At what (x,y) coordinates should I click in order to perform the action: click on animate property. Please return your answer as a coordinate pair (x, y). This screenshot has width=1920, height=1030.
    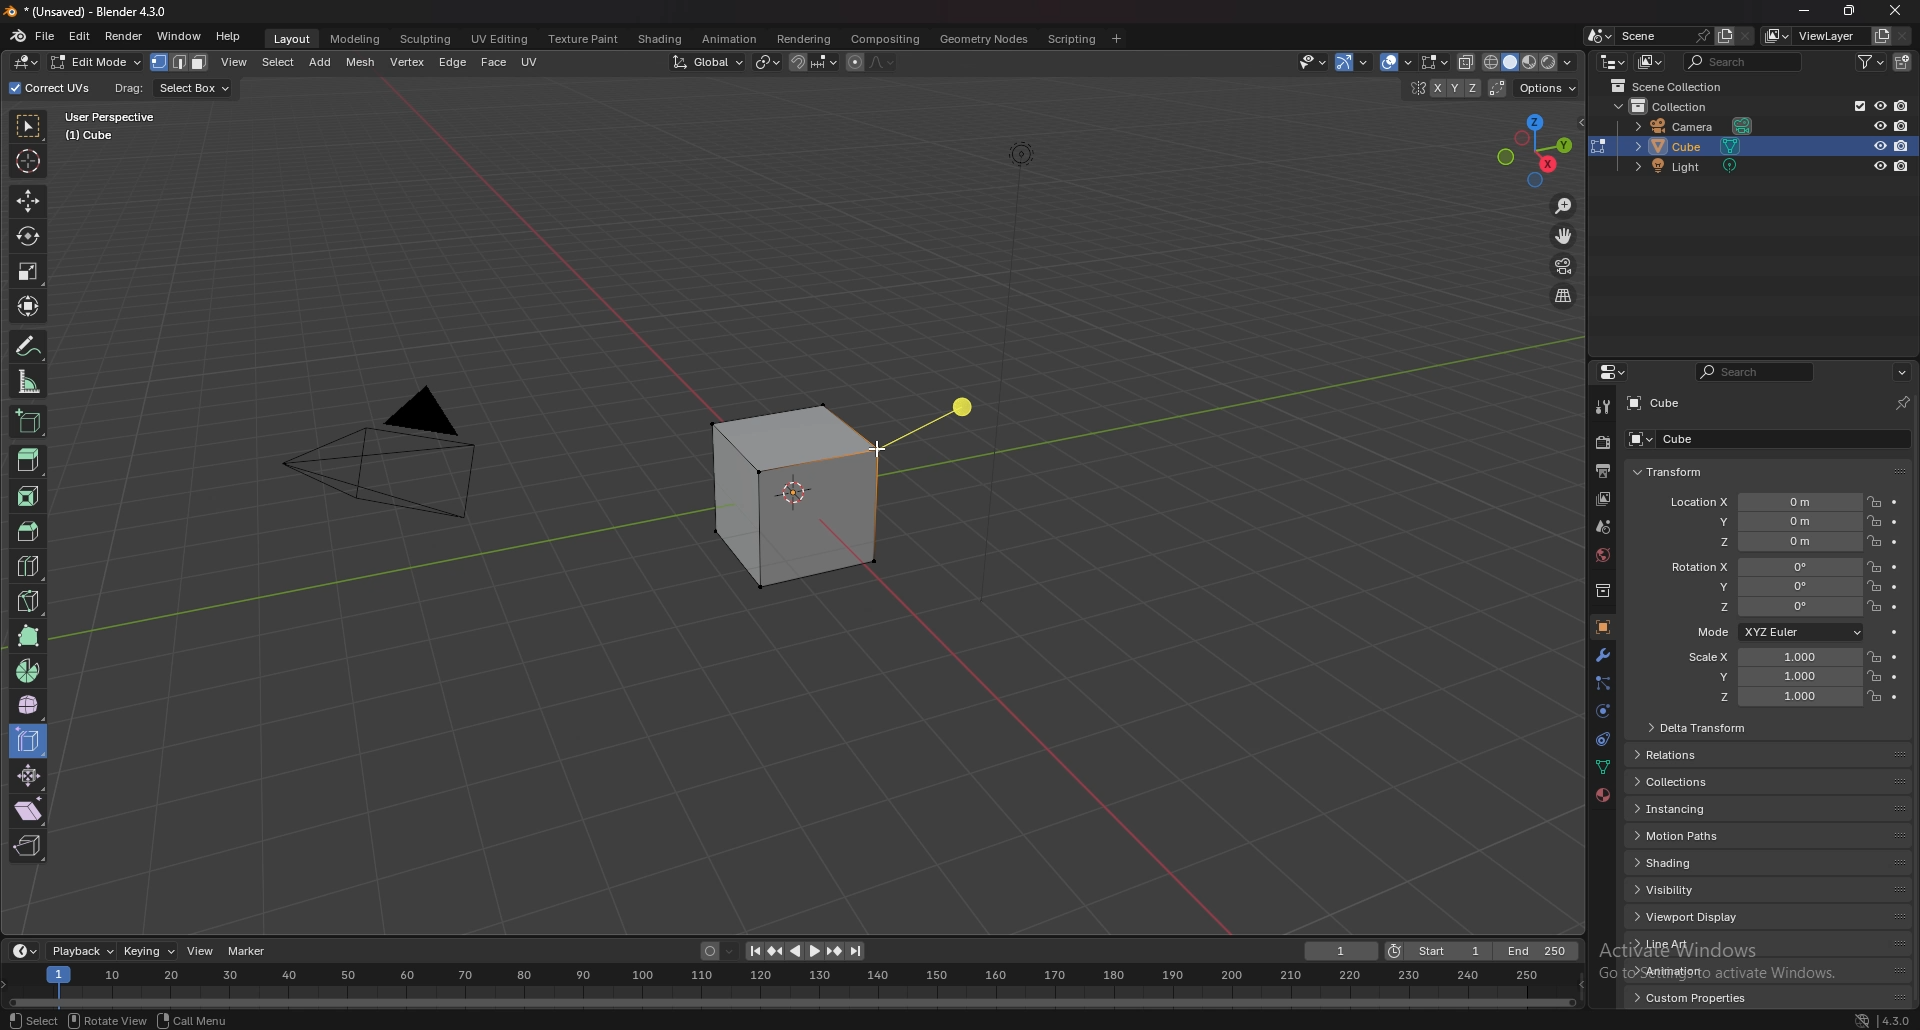
    Looking at the image, I should click on (1894, 657).